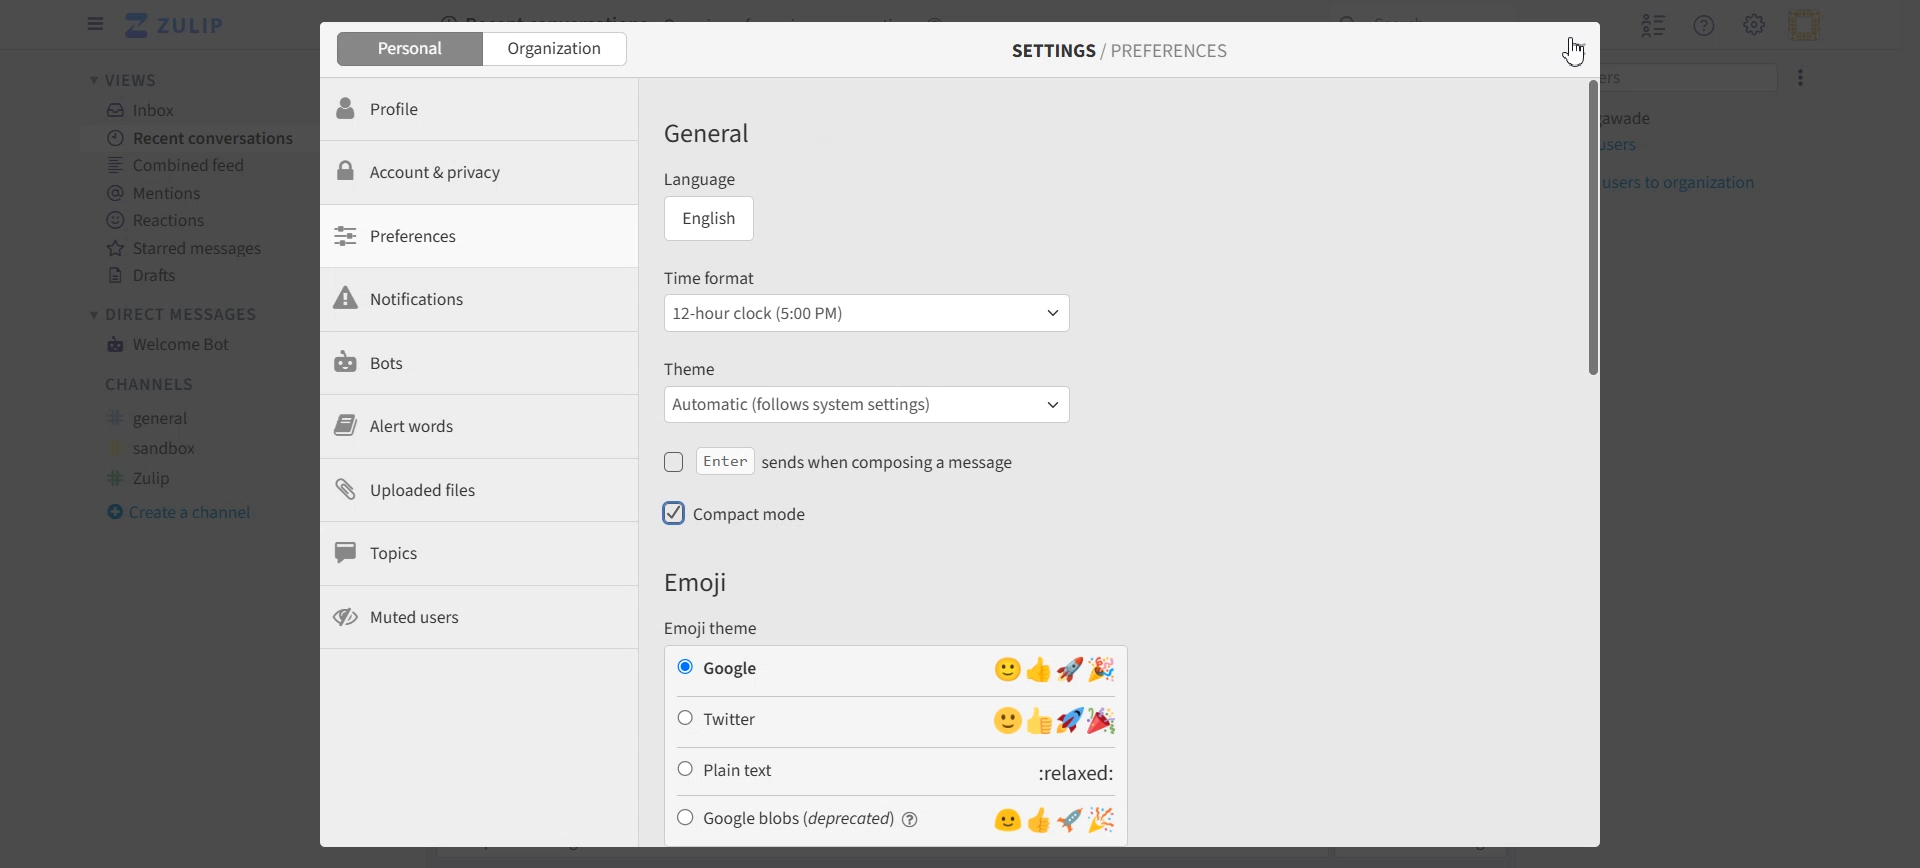  I want to click on Uploaded files, so click(478, 489).